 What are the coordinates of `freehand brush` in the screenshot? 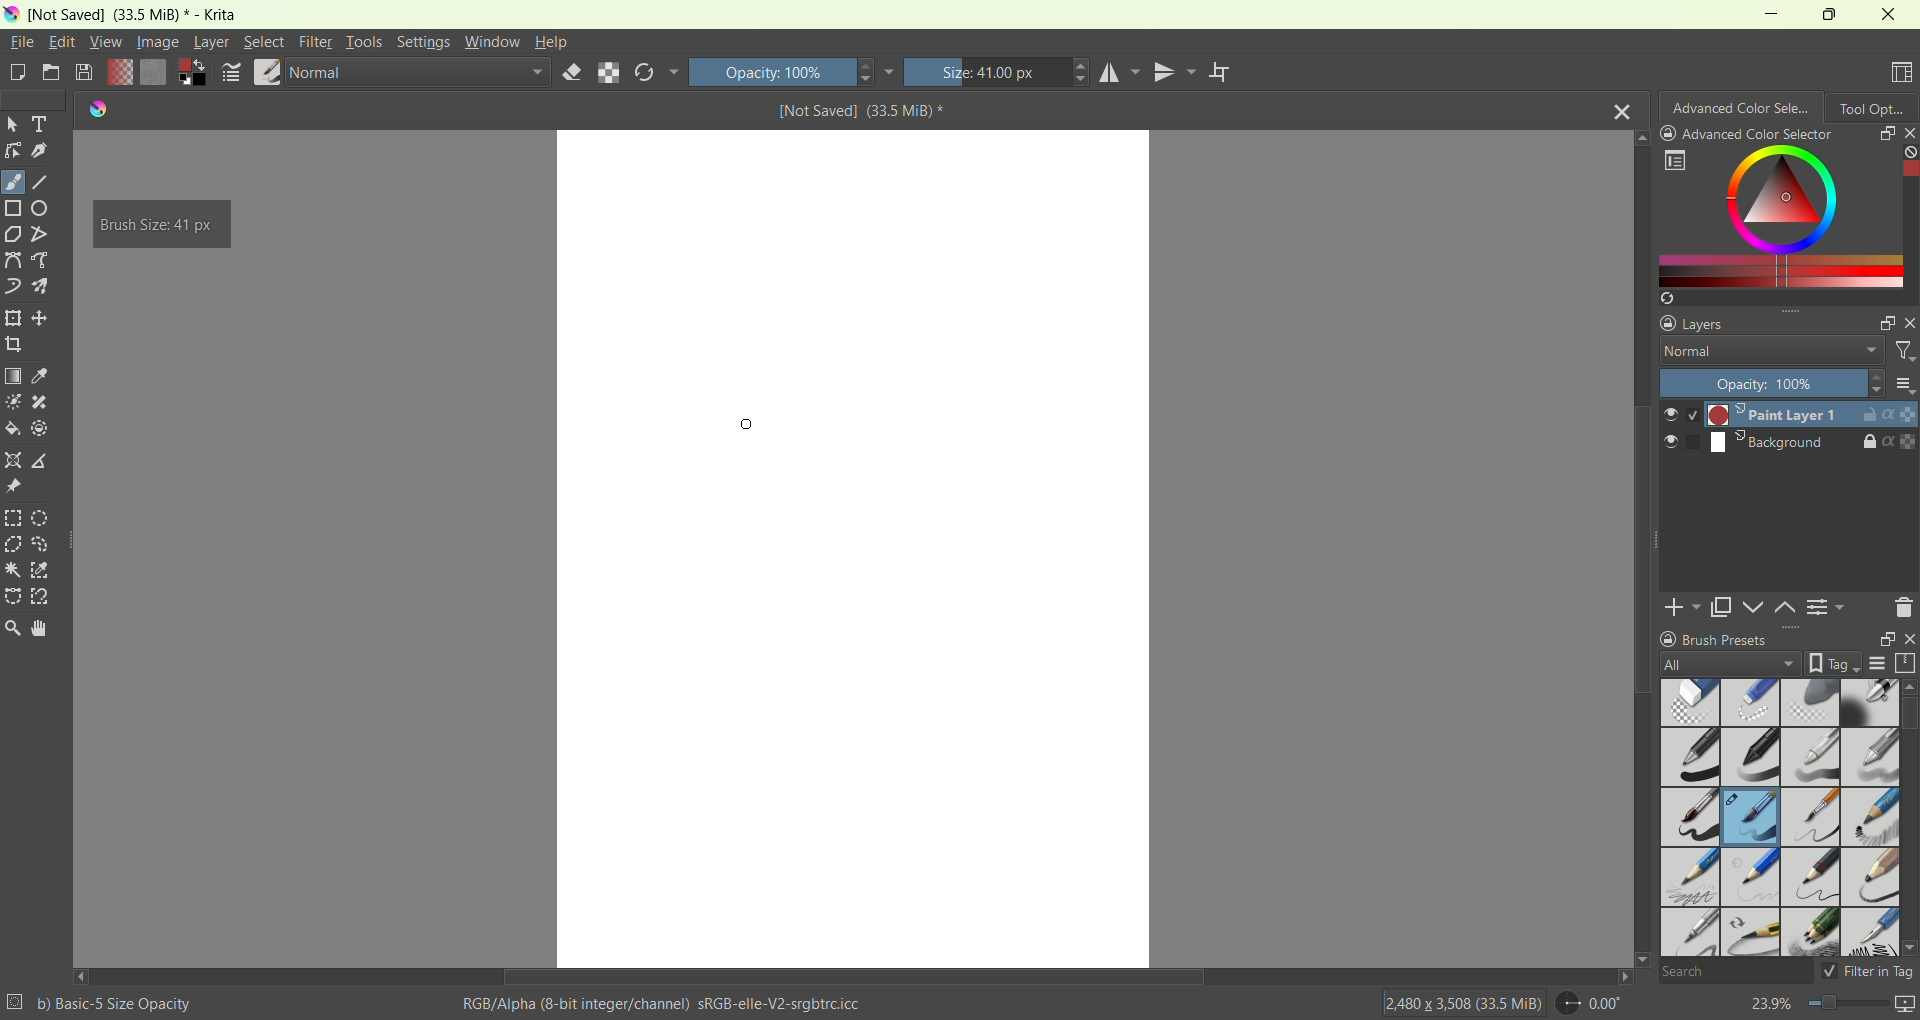 It's located at (13, 182).